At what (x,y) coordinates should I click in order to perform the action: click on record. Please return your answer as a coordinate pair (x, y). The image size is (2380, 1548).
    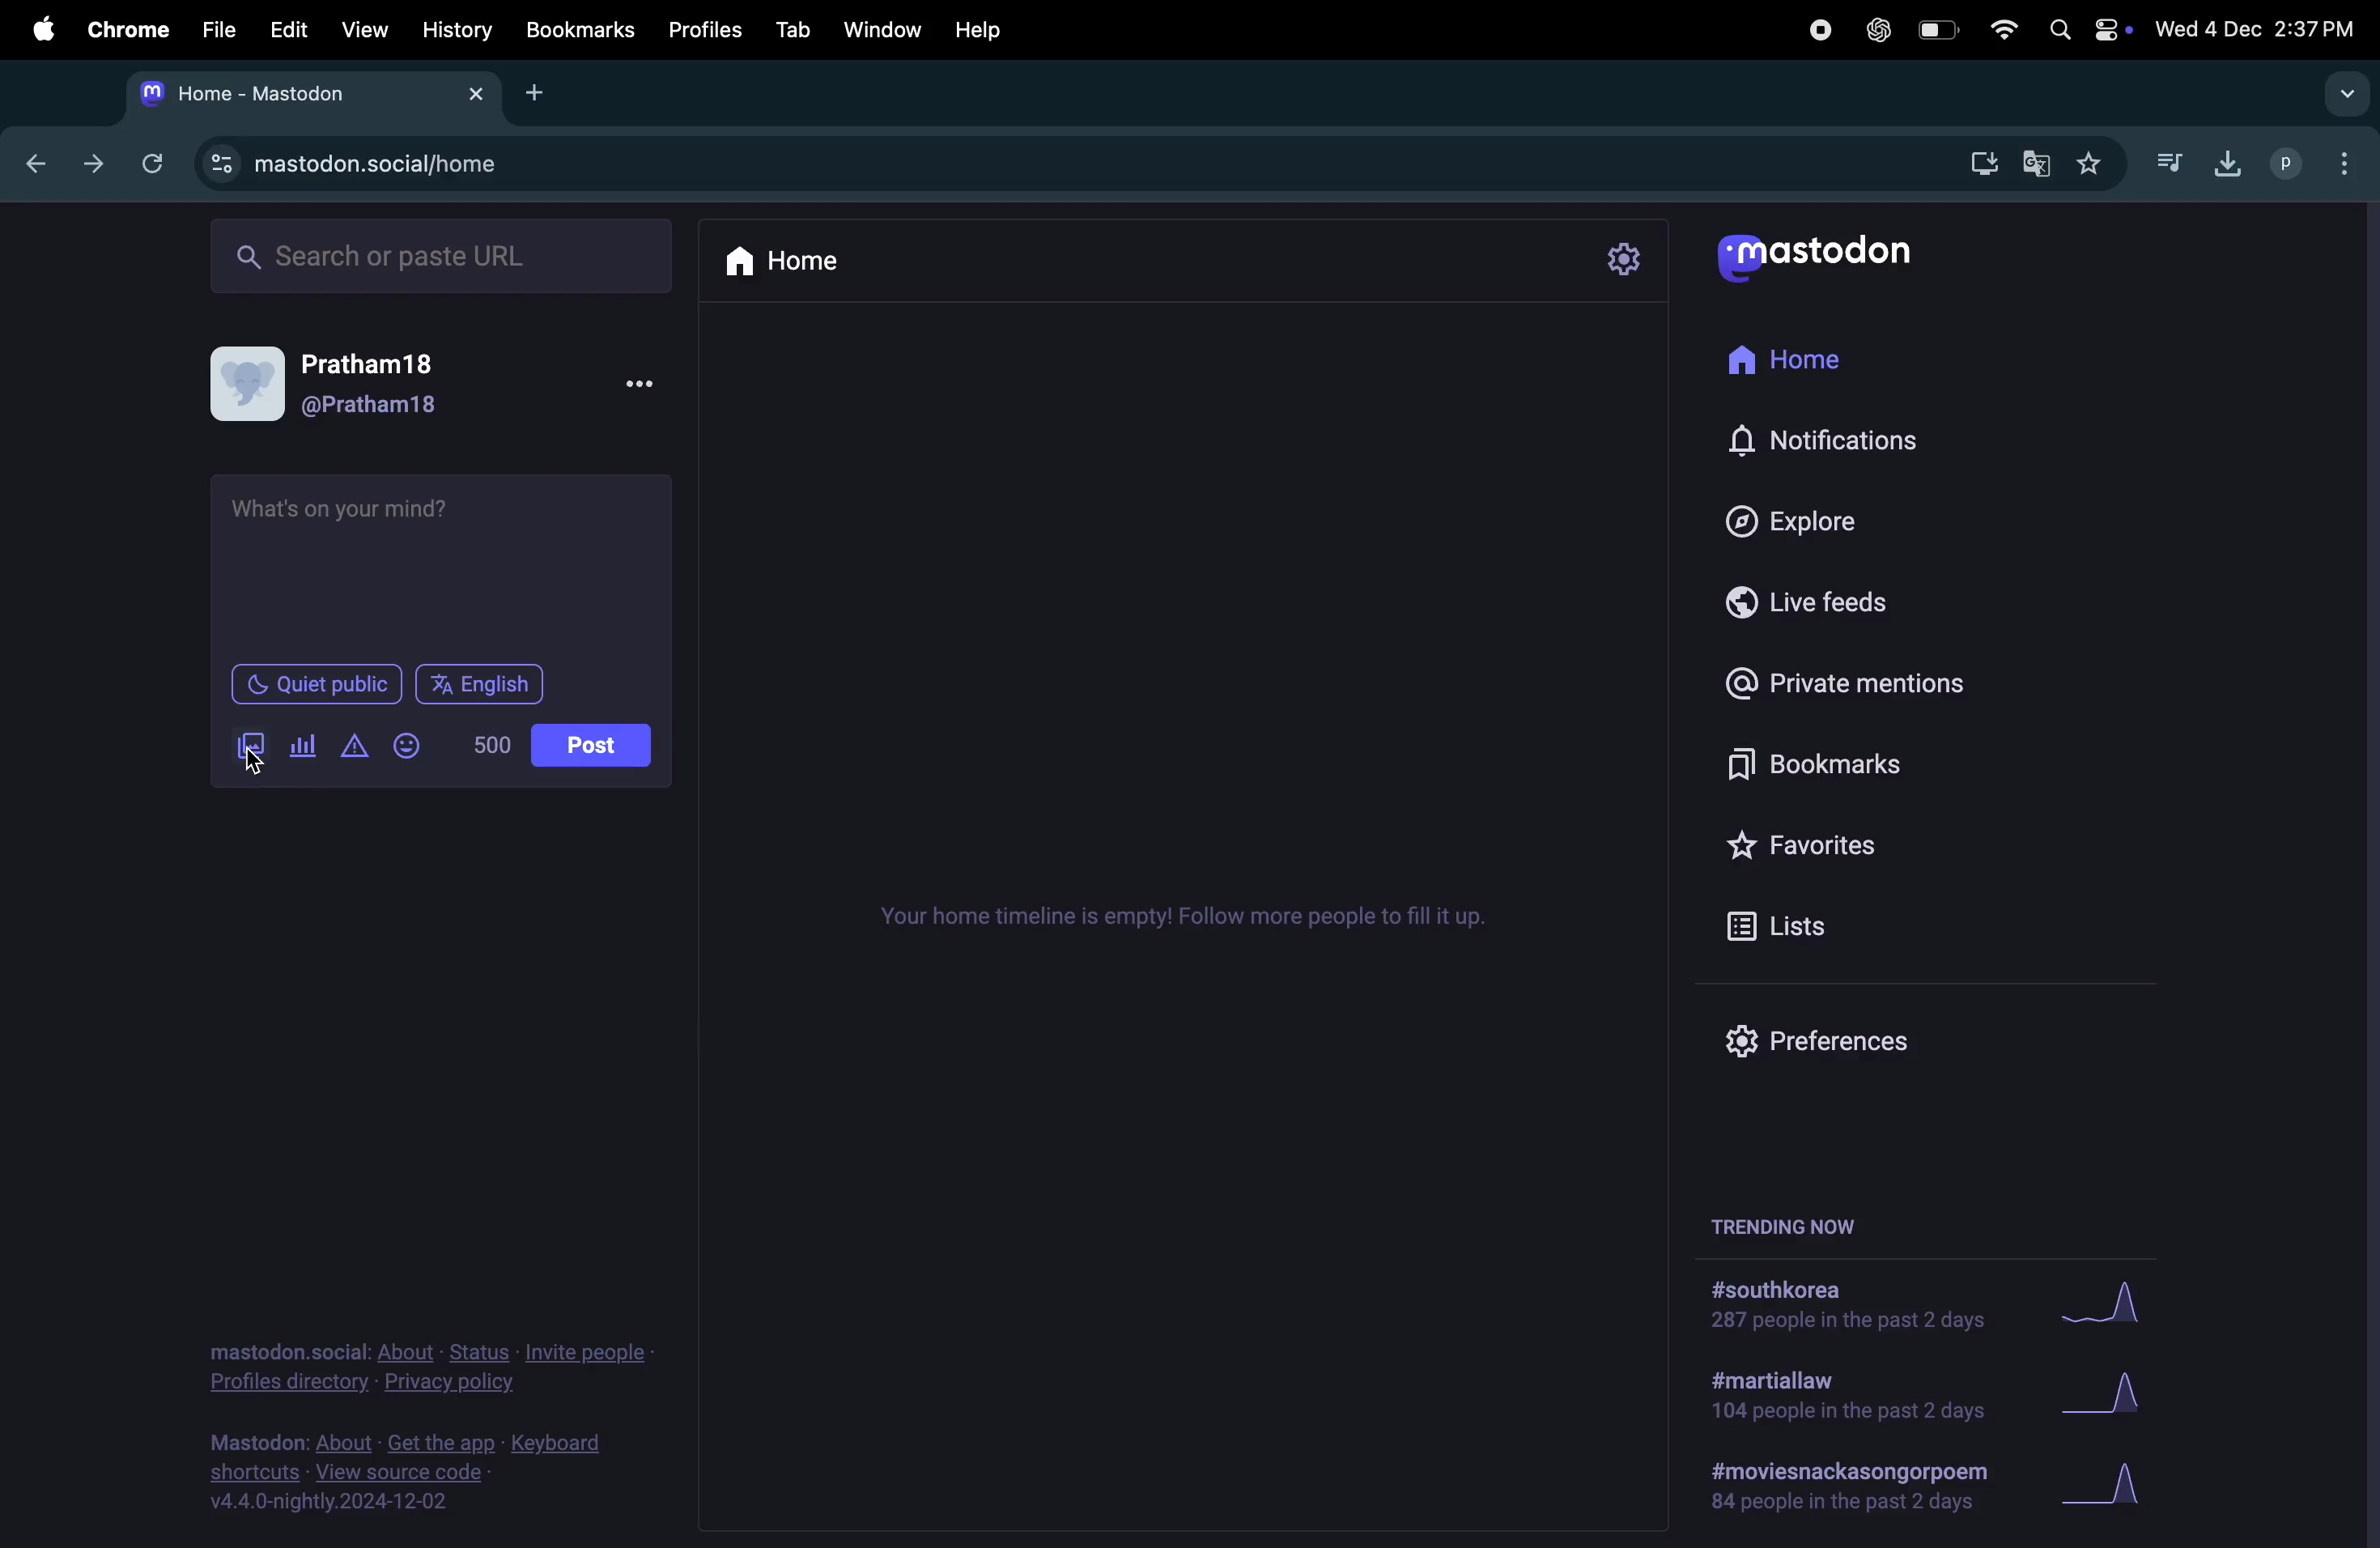
    Looking at the image, I should click on (1818, 30).